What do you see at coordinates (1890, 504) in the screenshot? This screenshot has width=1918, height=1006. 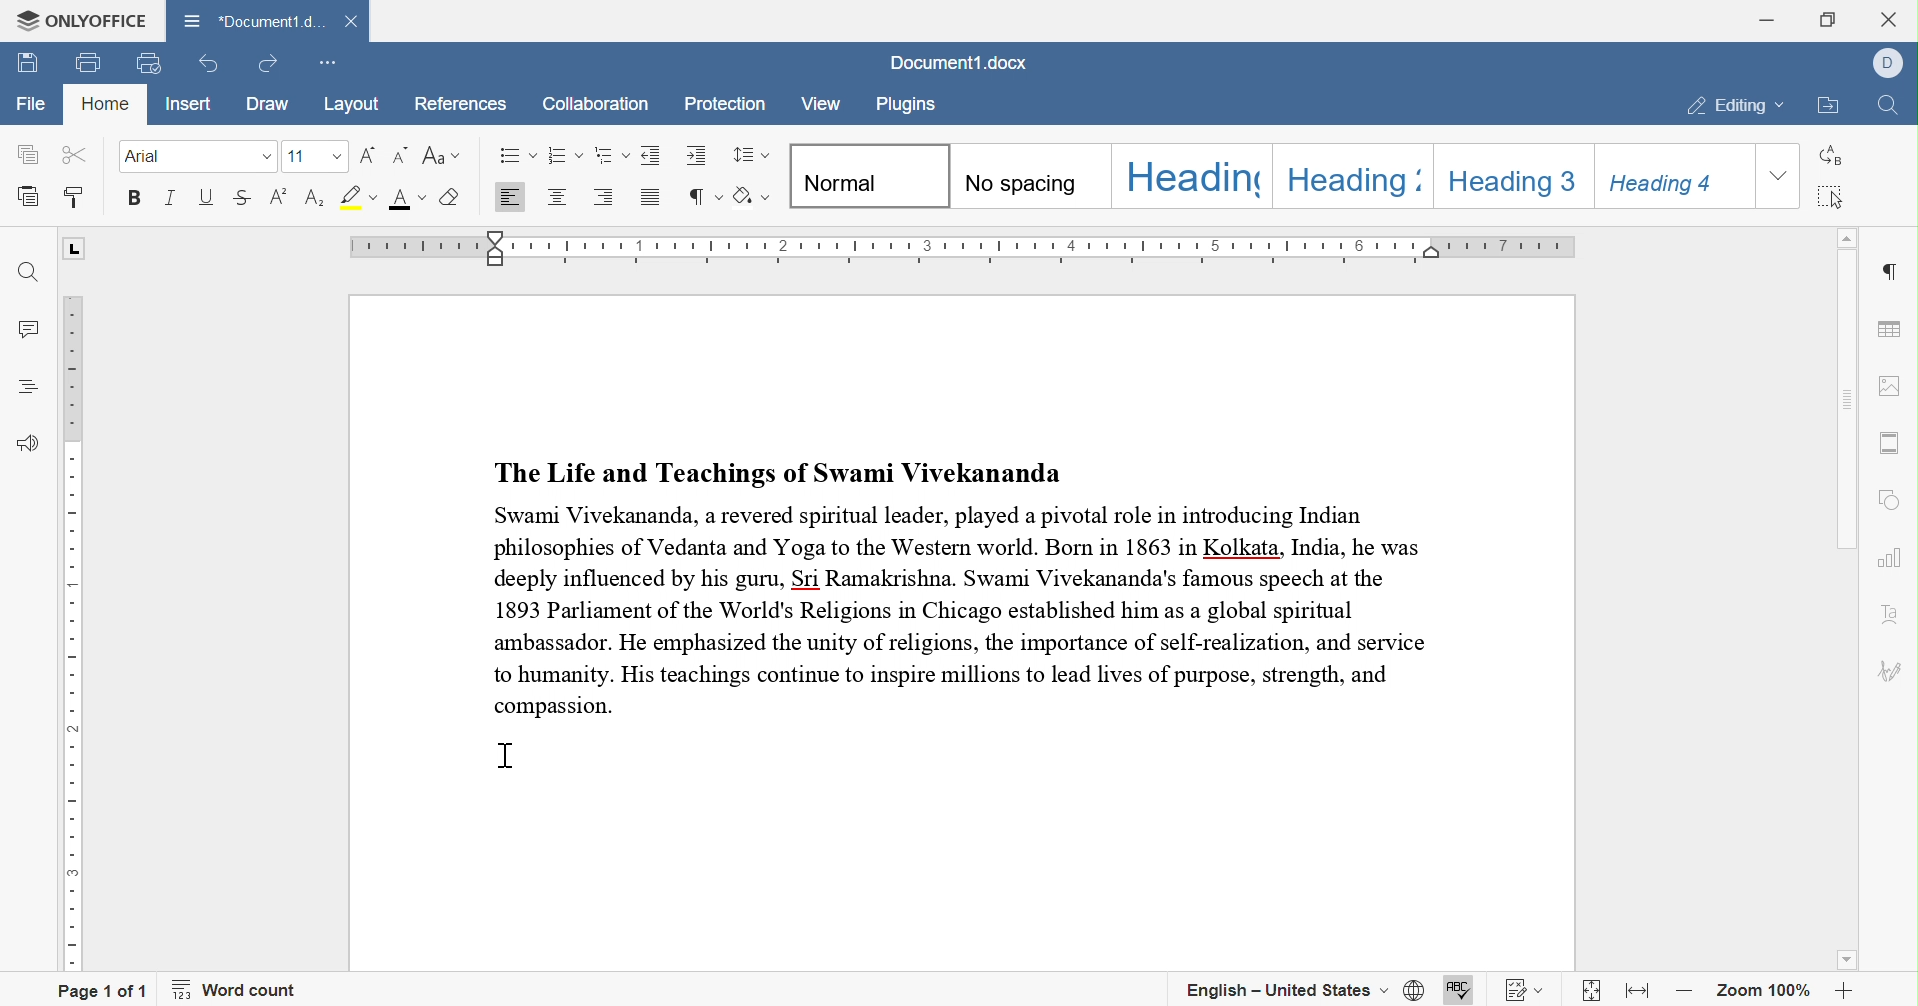 I see `shape settings` at bounding box center [1890, 504].